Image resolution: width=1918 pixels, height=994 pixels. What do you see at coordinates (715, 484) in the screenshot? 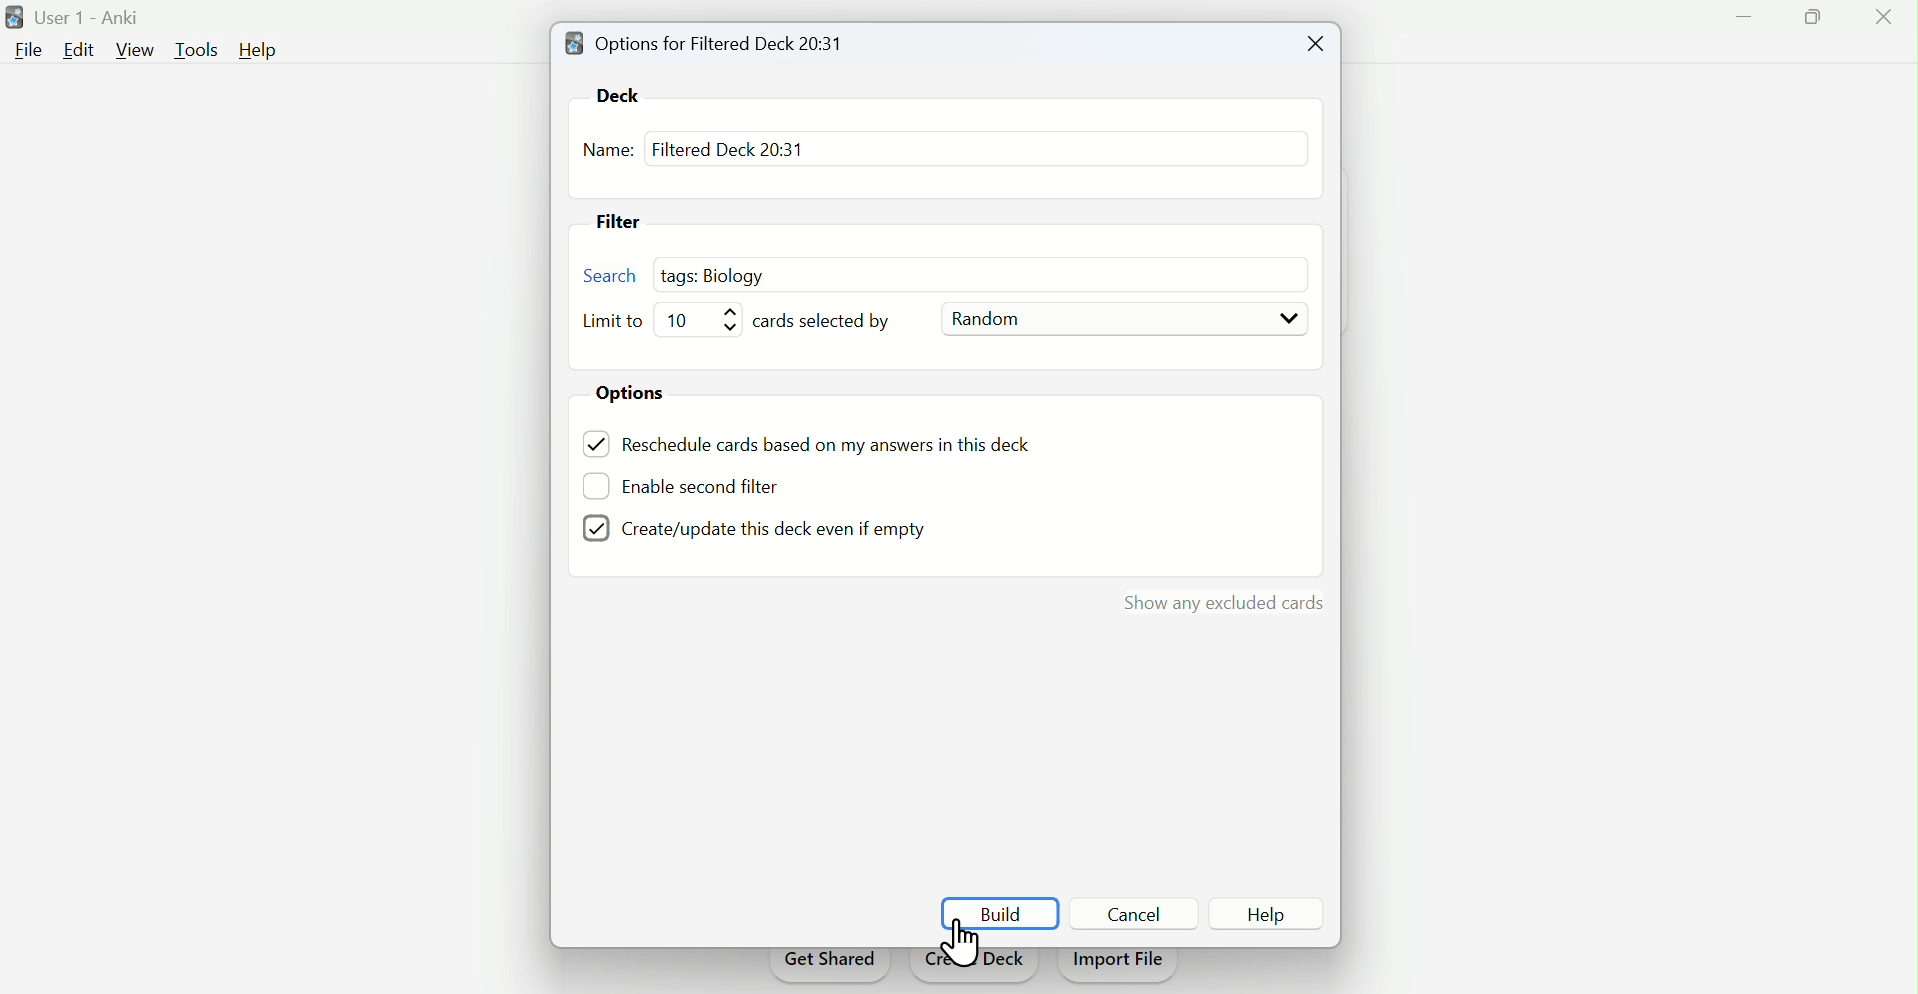
I see ` Enable second Filter` at bounding box center [715, 484].